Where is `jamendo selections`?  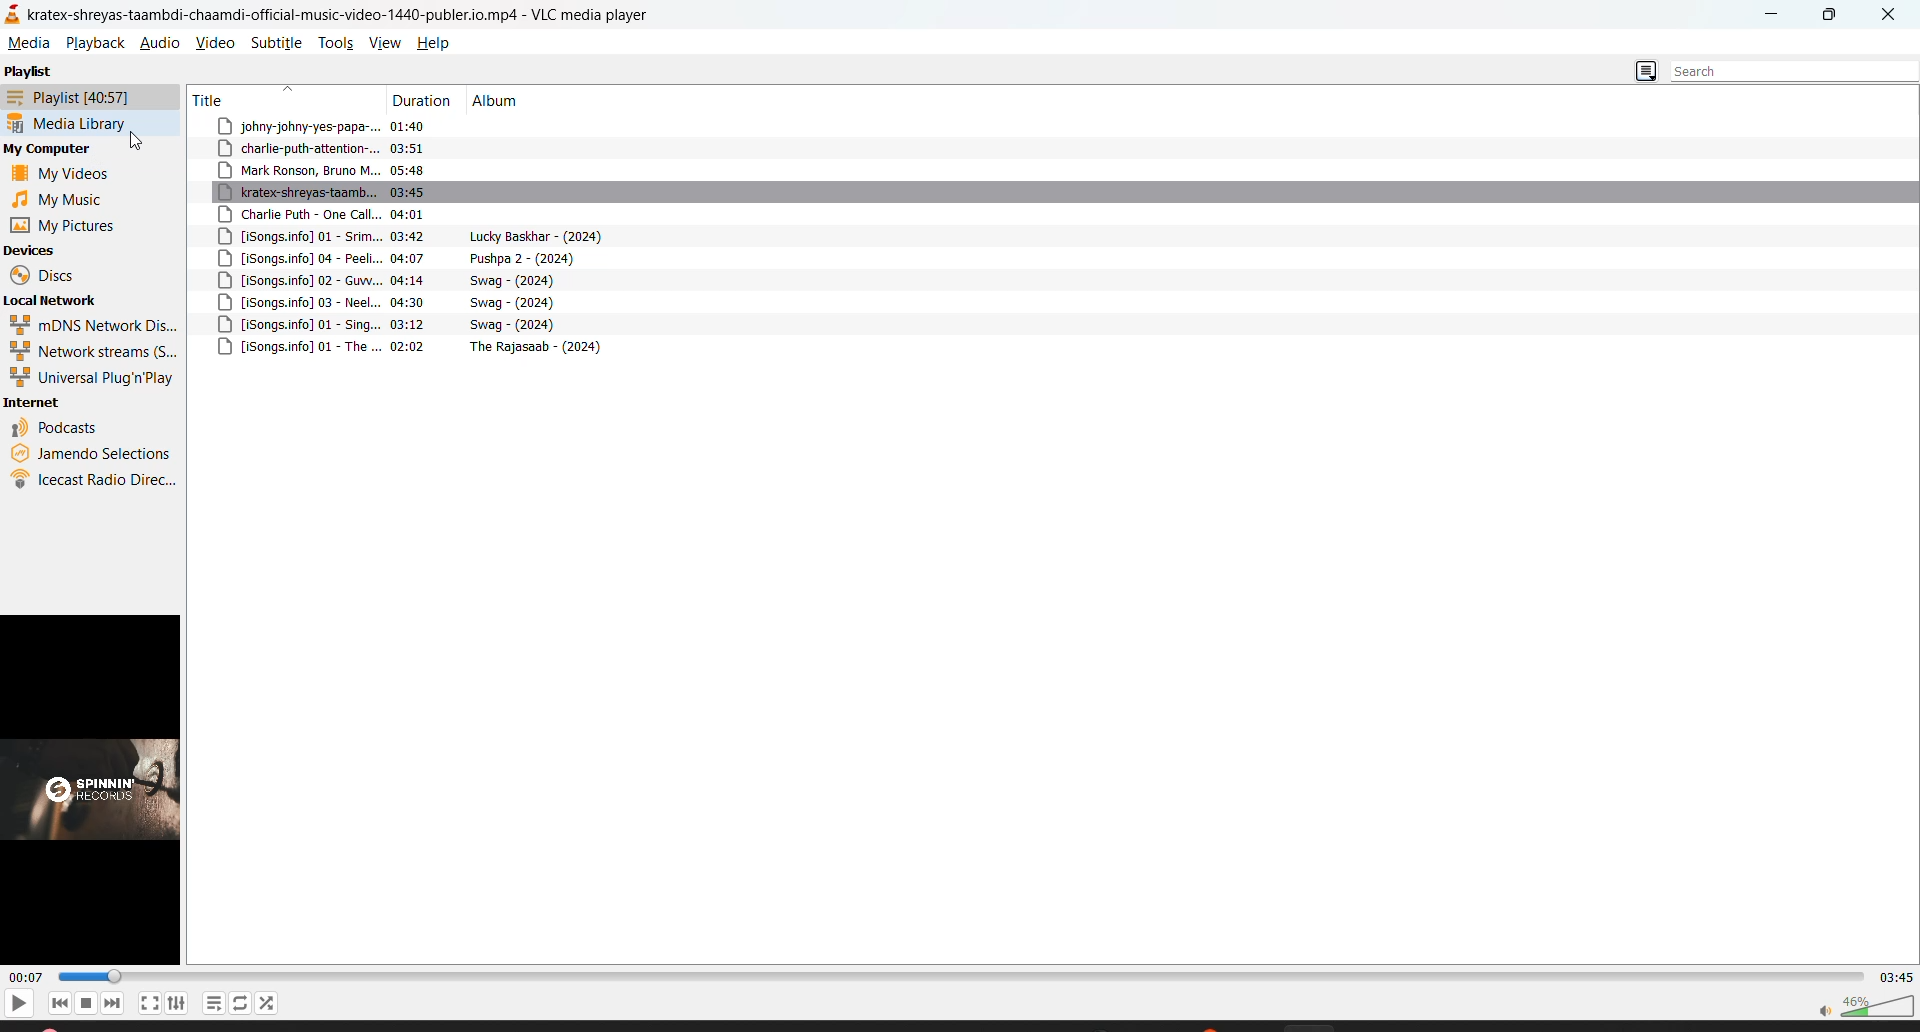 jamendo selections is located at coordinates (89, 456).